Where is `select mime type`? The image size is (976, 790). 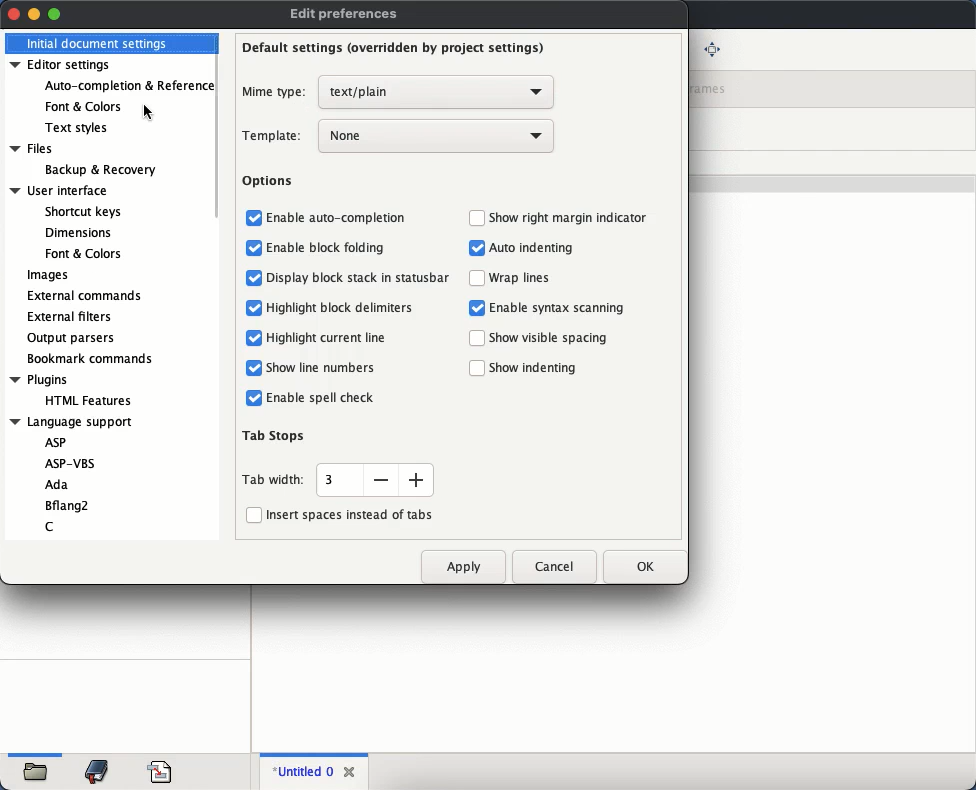
select mime type is located at coordinates (435, 91).